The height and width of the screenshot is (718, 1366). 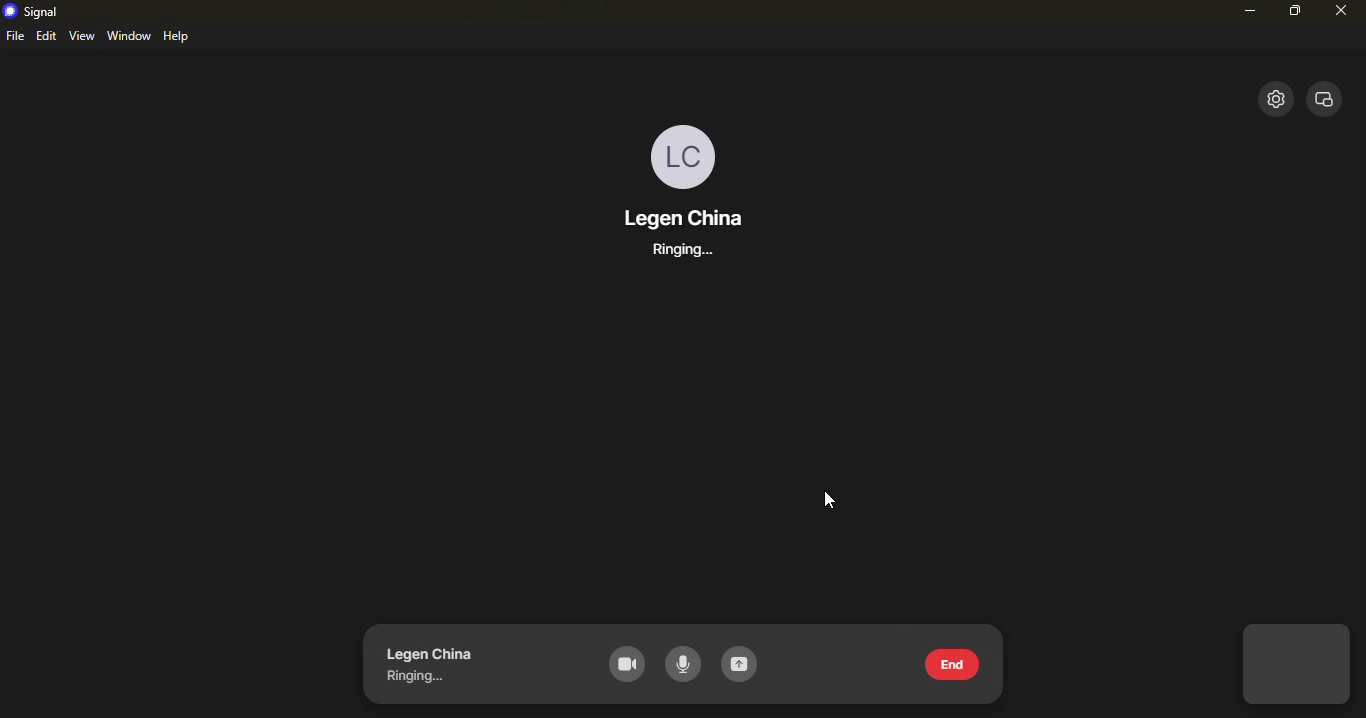 I want to click on video, so click(x=623, y=663).